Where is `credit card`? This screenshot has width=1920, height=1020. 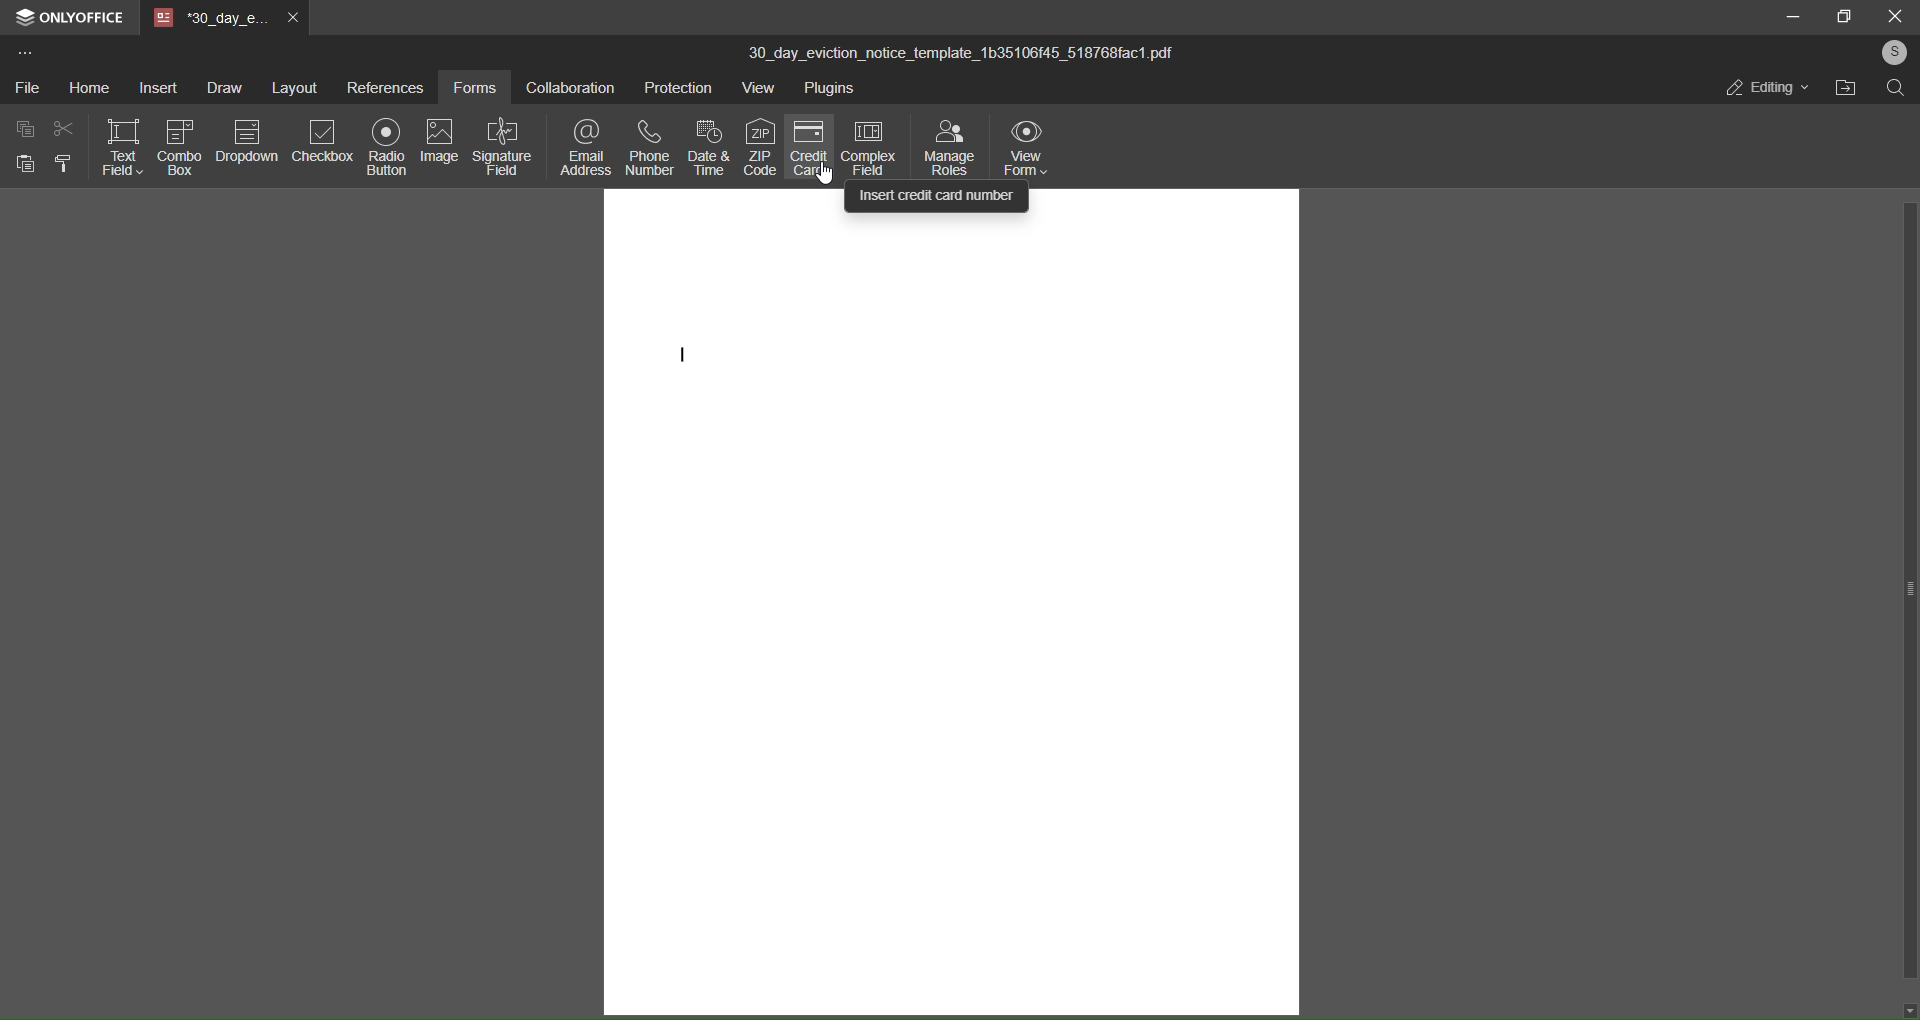 credit card is located at coordinates (811, 150).